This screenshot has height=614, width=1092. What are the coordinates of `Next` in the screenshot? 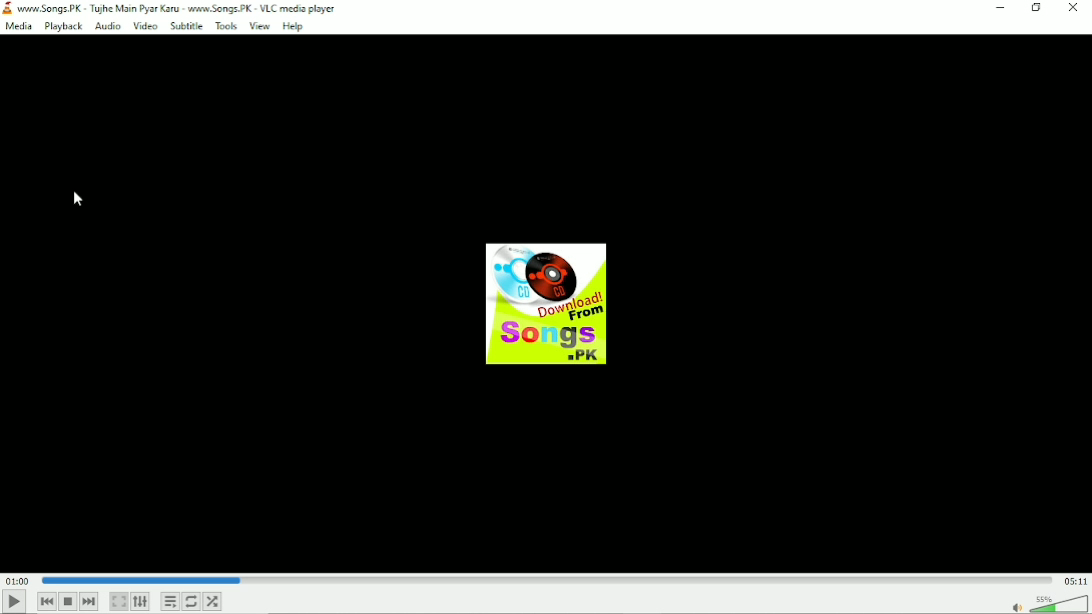 It's located at (90, 601).